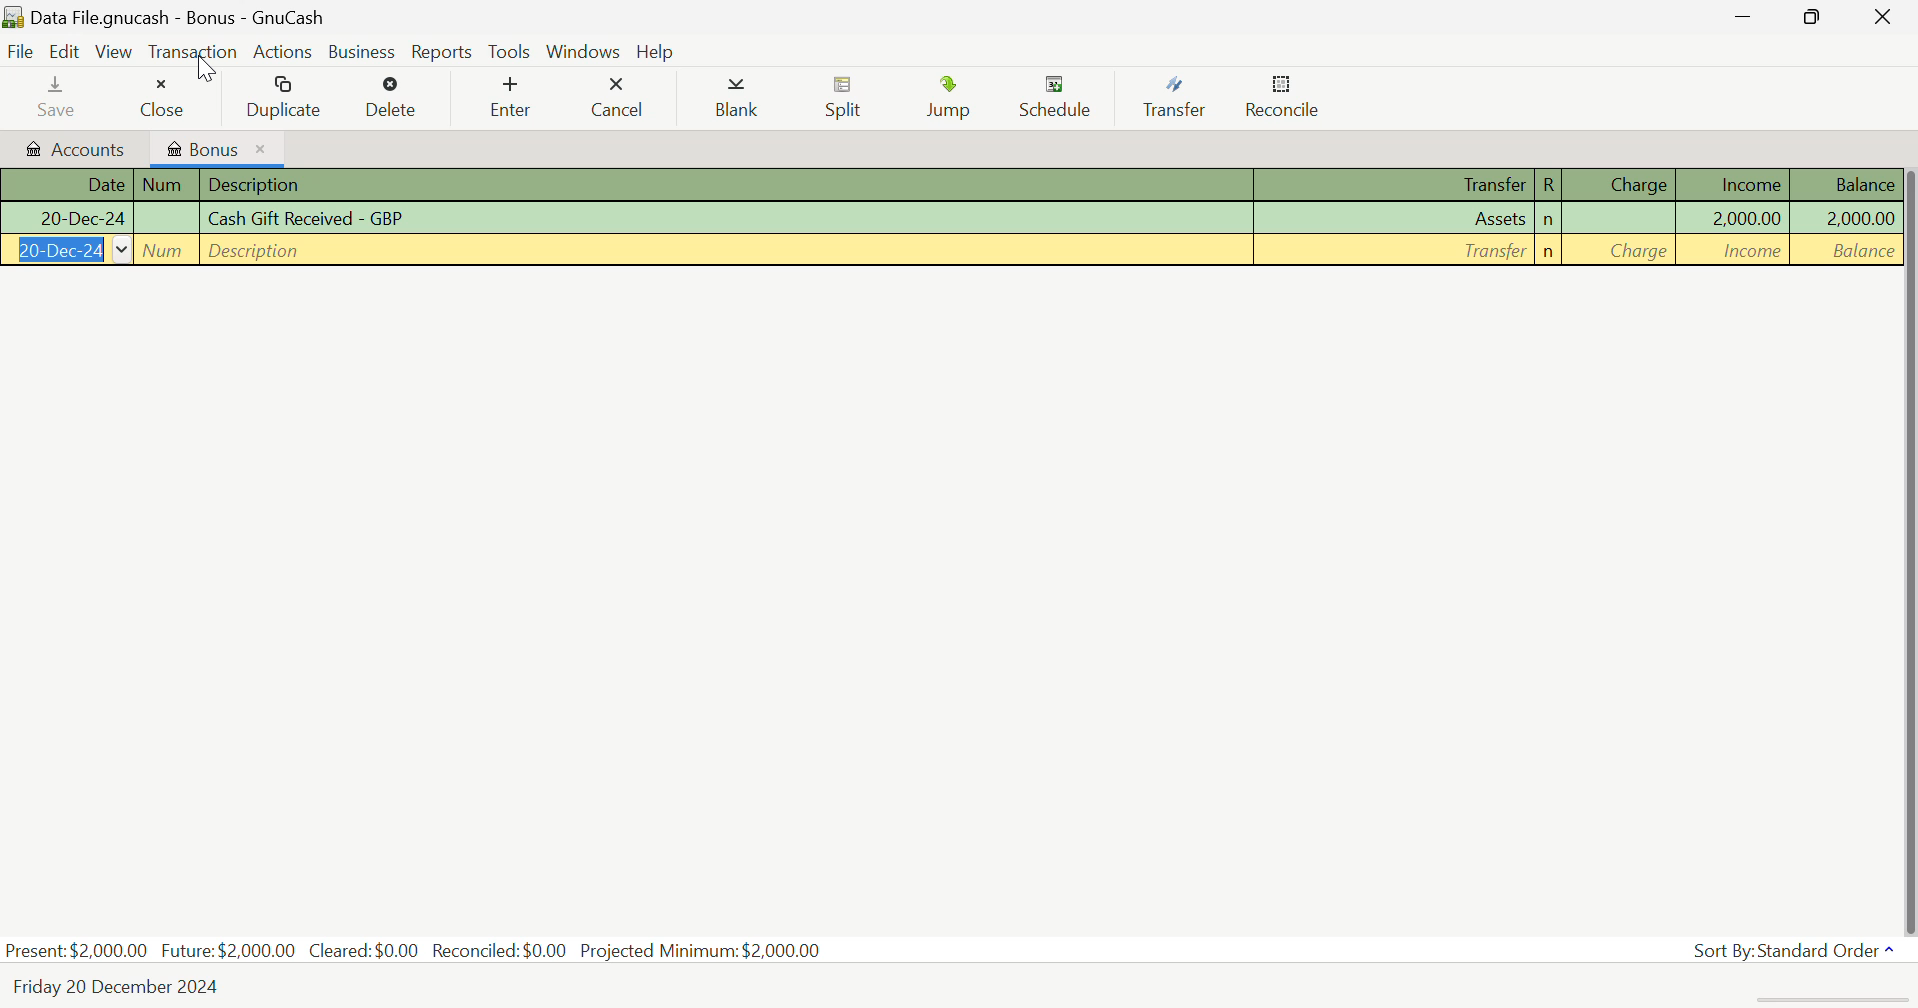 The width and height of the screenshot is (1918, 1008). I want to click on n, so click(1549, 221).